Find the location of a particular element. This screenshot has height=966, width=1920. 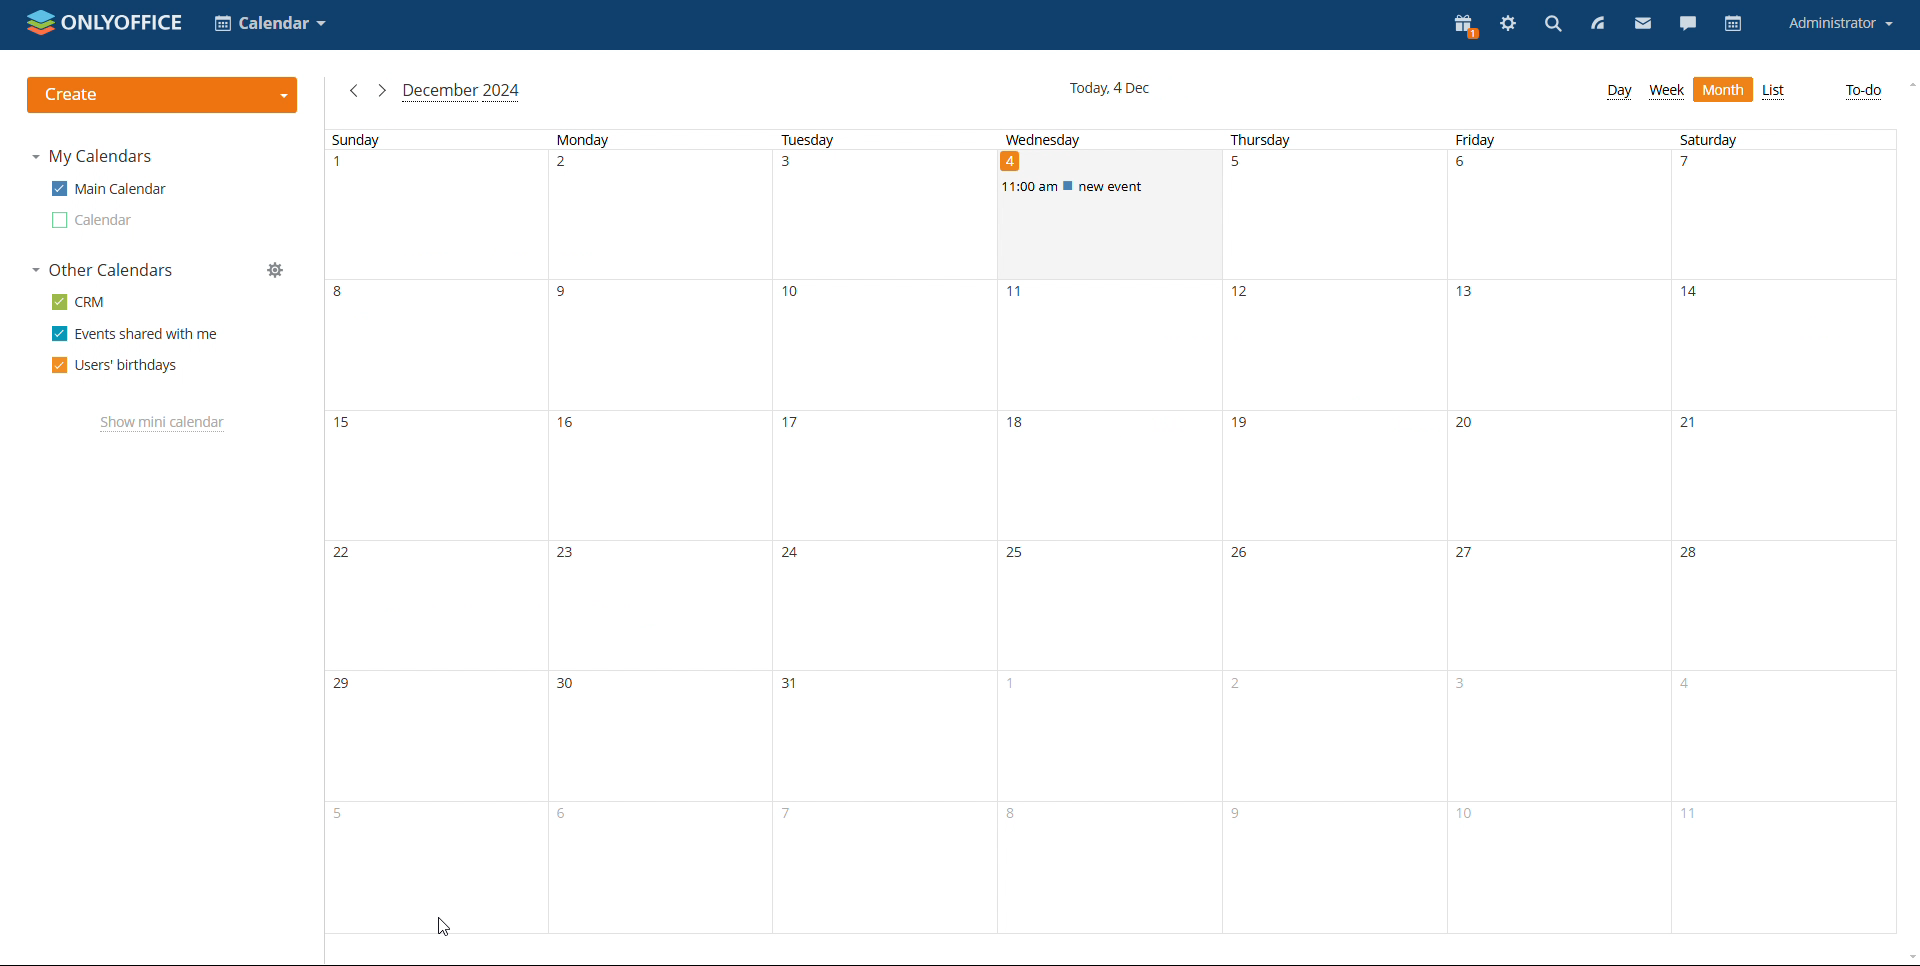

date is located at coordinates (1015, 161).